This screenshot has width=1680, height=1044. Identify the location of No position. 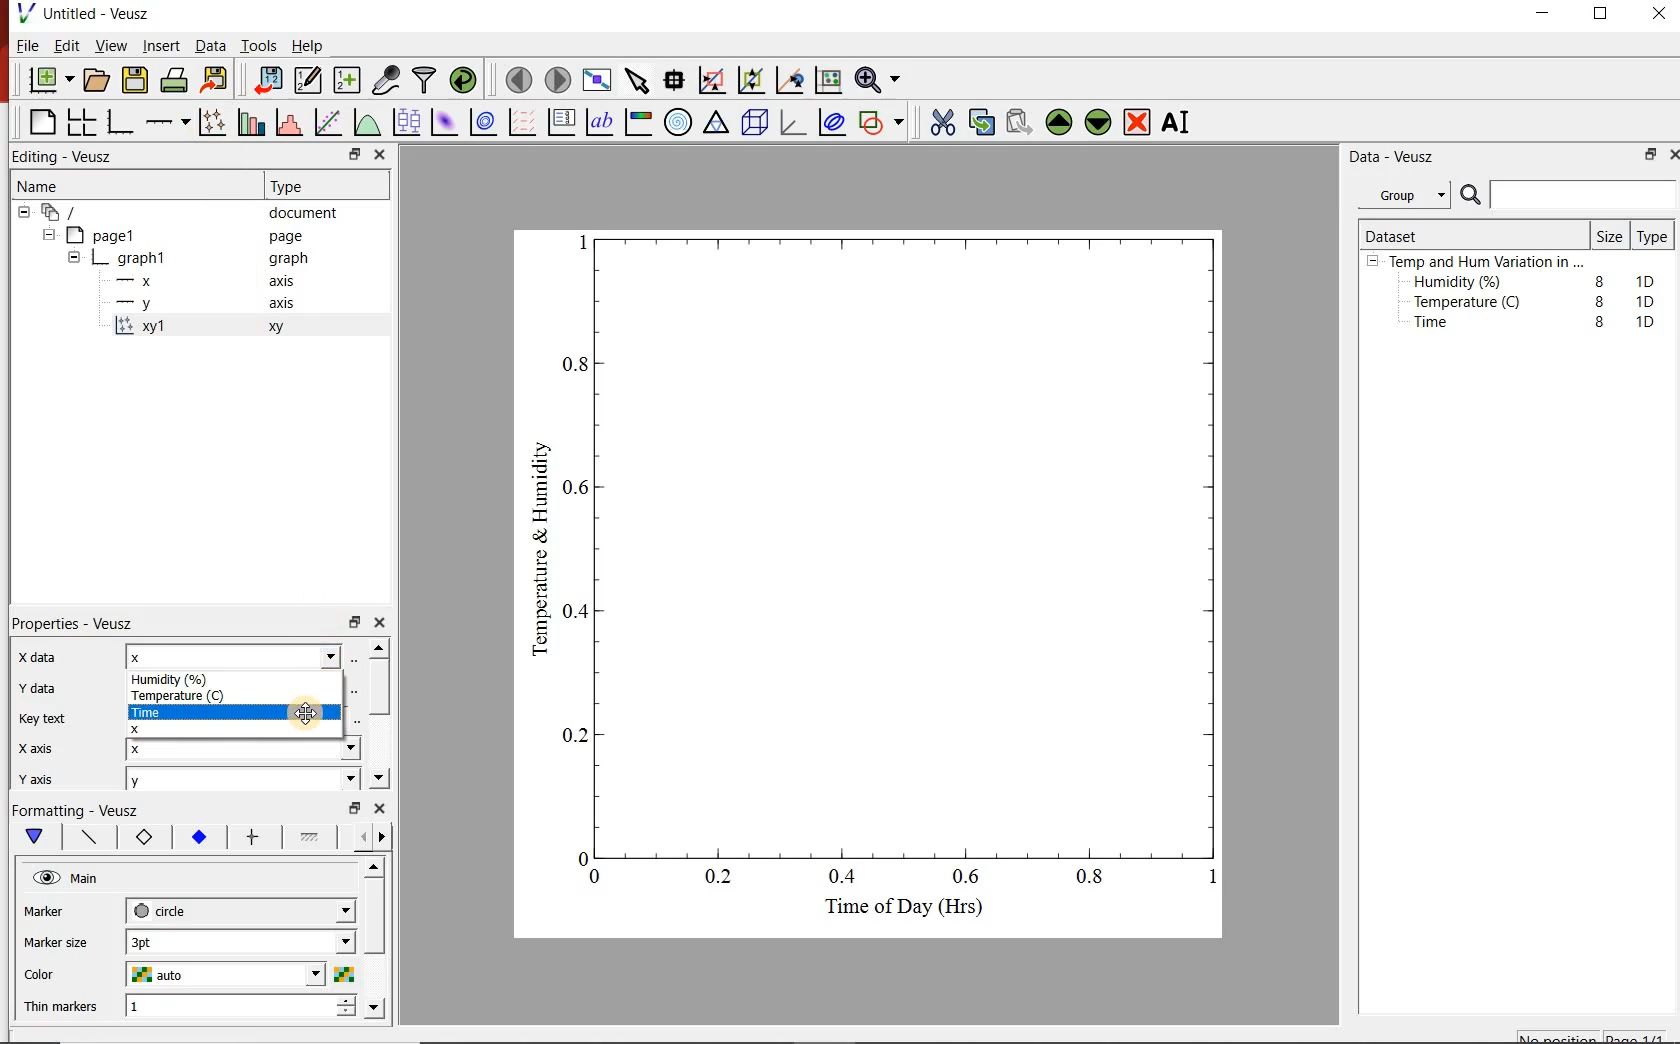
(1558, 1037).